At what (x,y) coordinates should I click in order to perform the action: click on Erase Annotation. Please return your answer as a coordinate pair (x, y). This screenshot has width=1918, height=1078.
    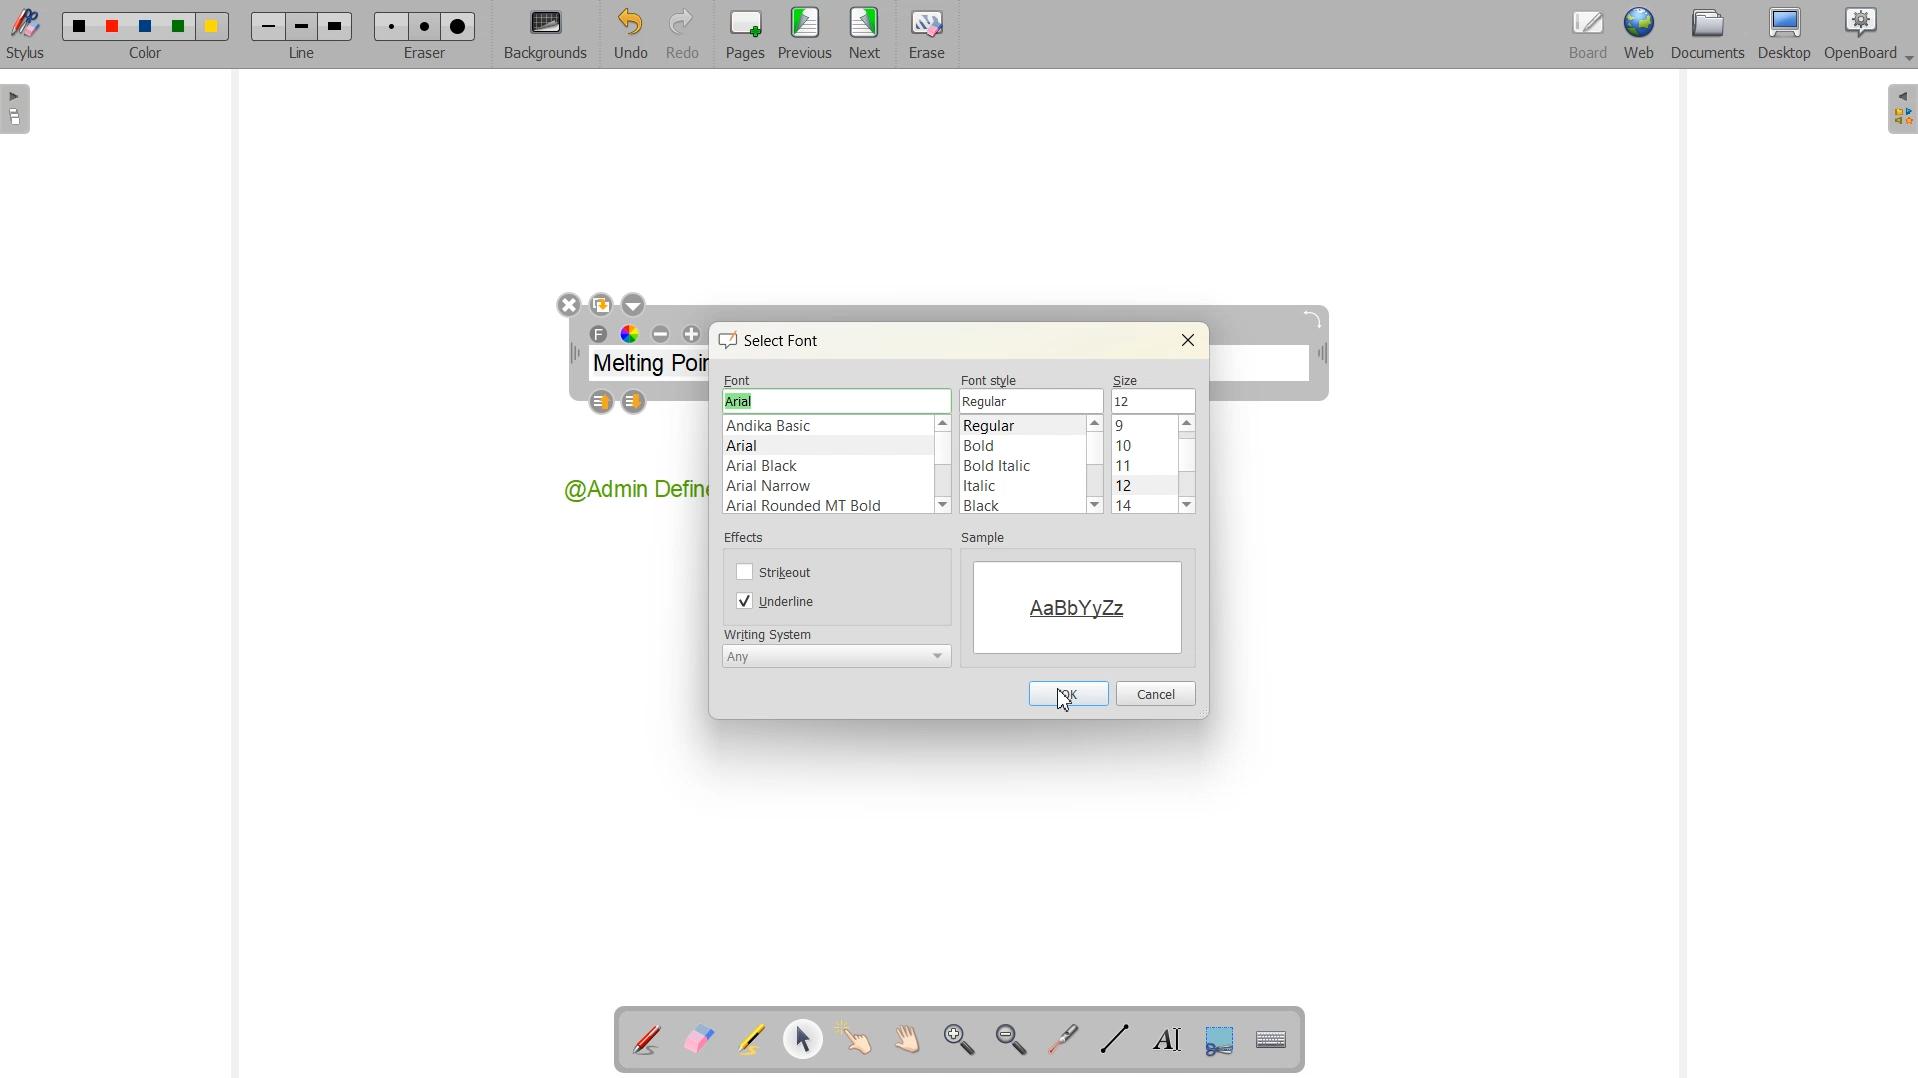
    Looking at the image, I should click on (698, 1040).